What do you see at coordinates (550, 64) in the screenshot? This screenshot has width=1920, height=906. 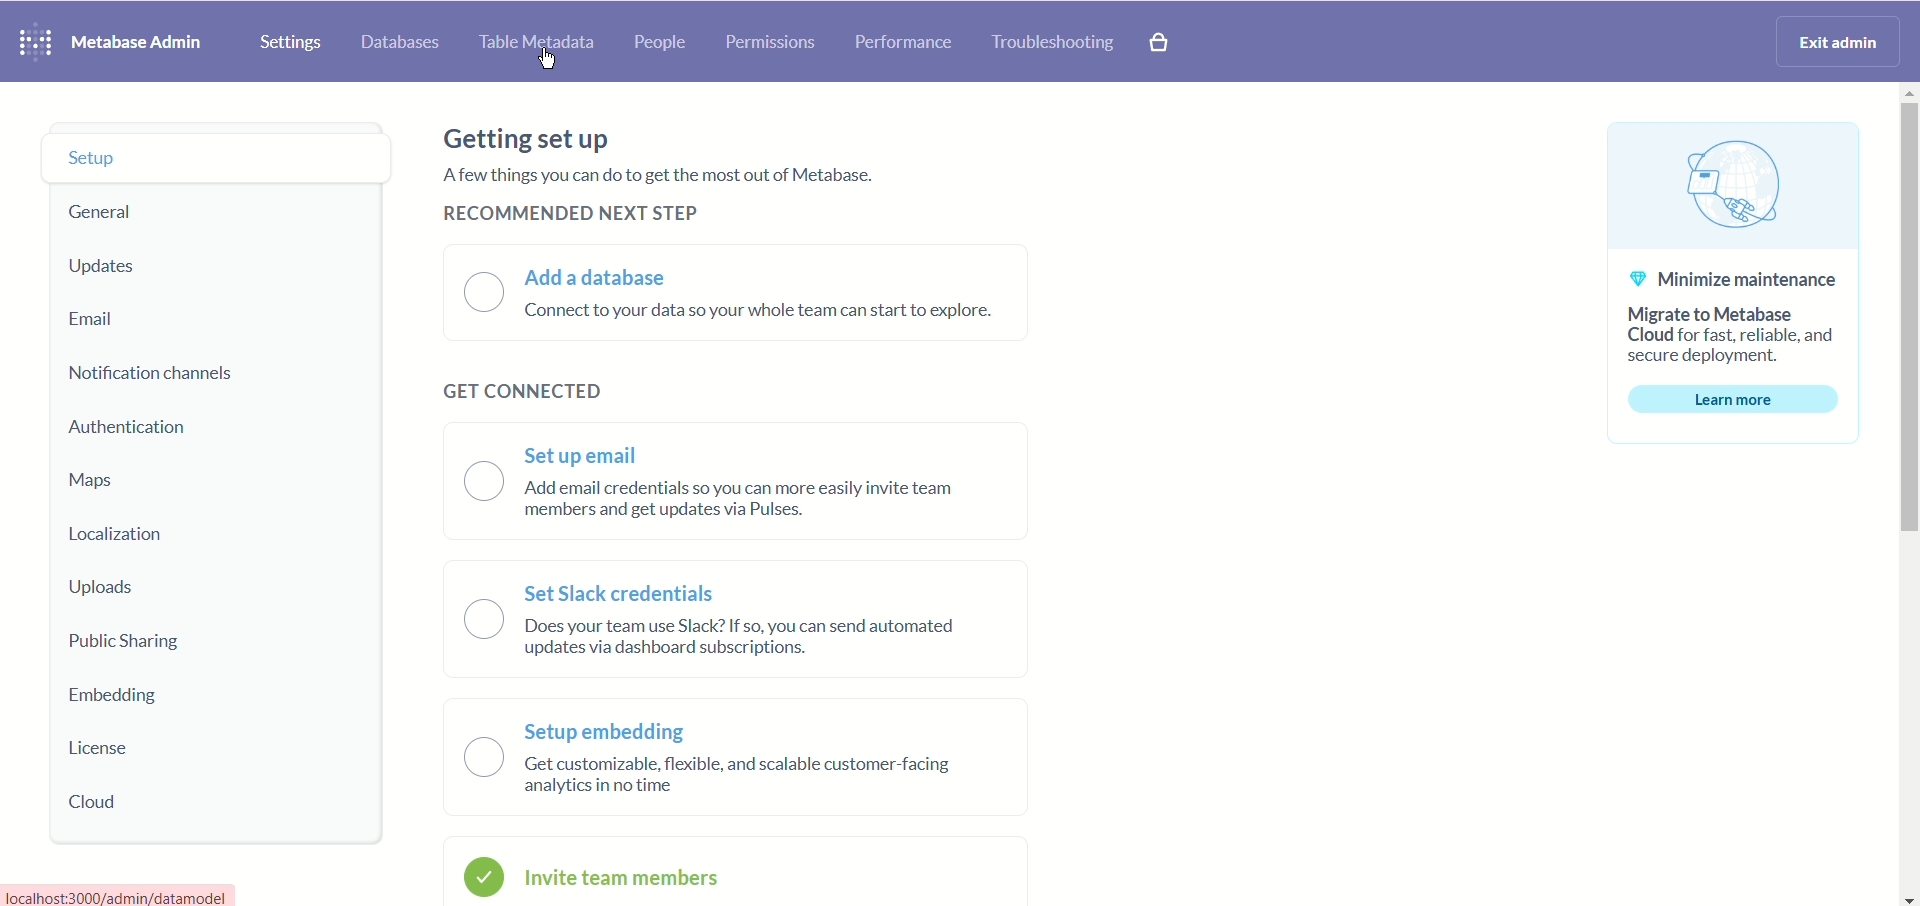 I see `cursor` at bounding box center [550, 64].